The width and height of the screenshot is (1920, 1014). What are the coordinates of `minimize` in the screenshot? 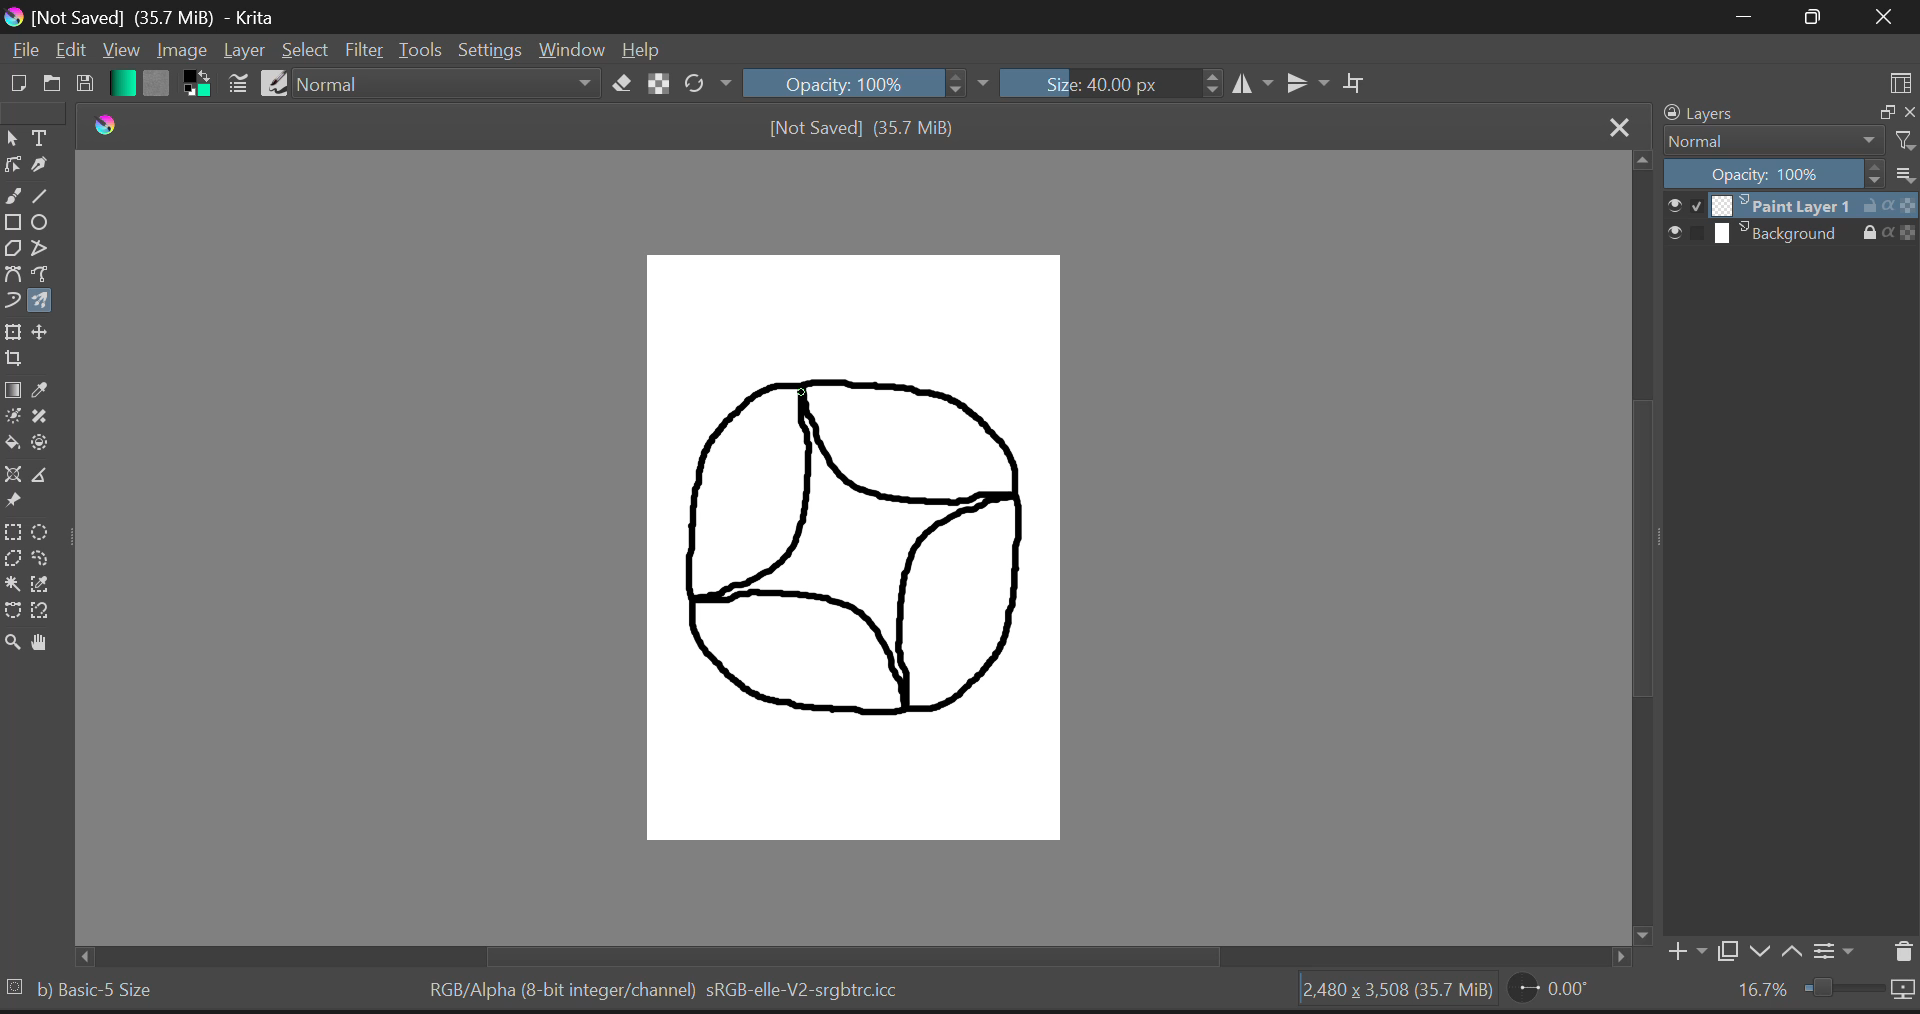 It's located at (1884, 110).